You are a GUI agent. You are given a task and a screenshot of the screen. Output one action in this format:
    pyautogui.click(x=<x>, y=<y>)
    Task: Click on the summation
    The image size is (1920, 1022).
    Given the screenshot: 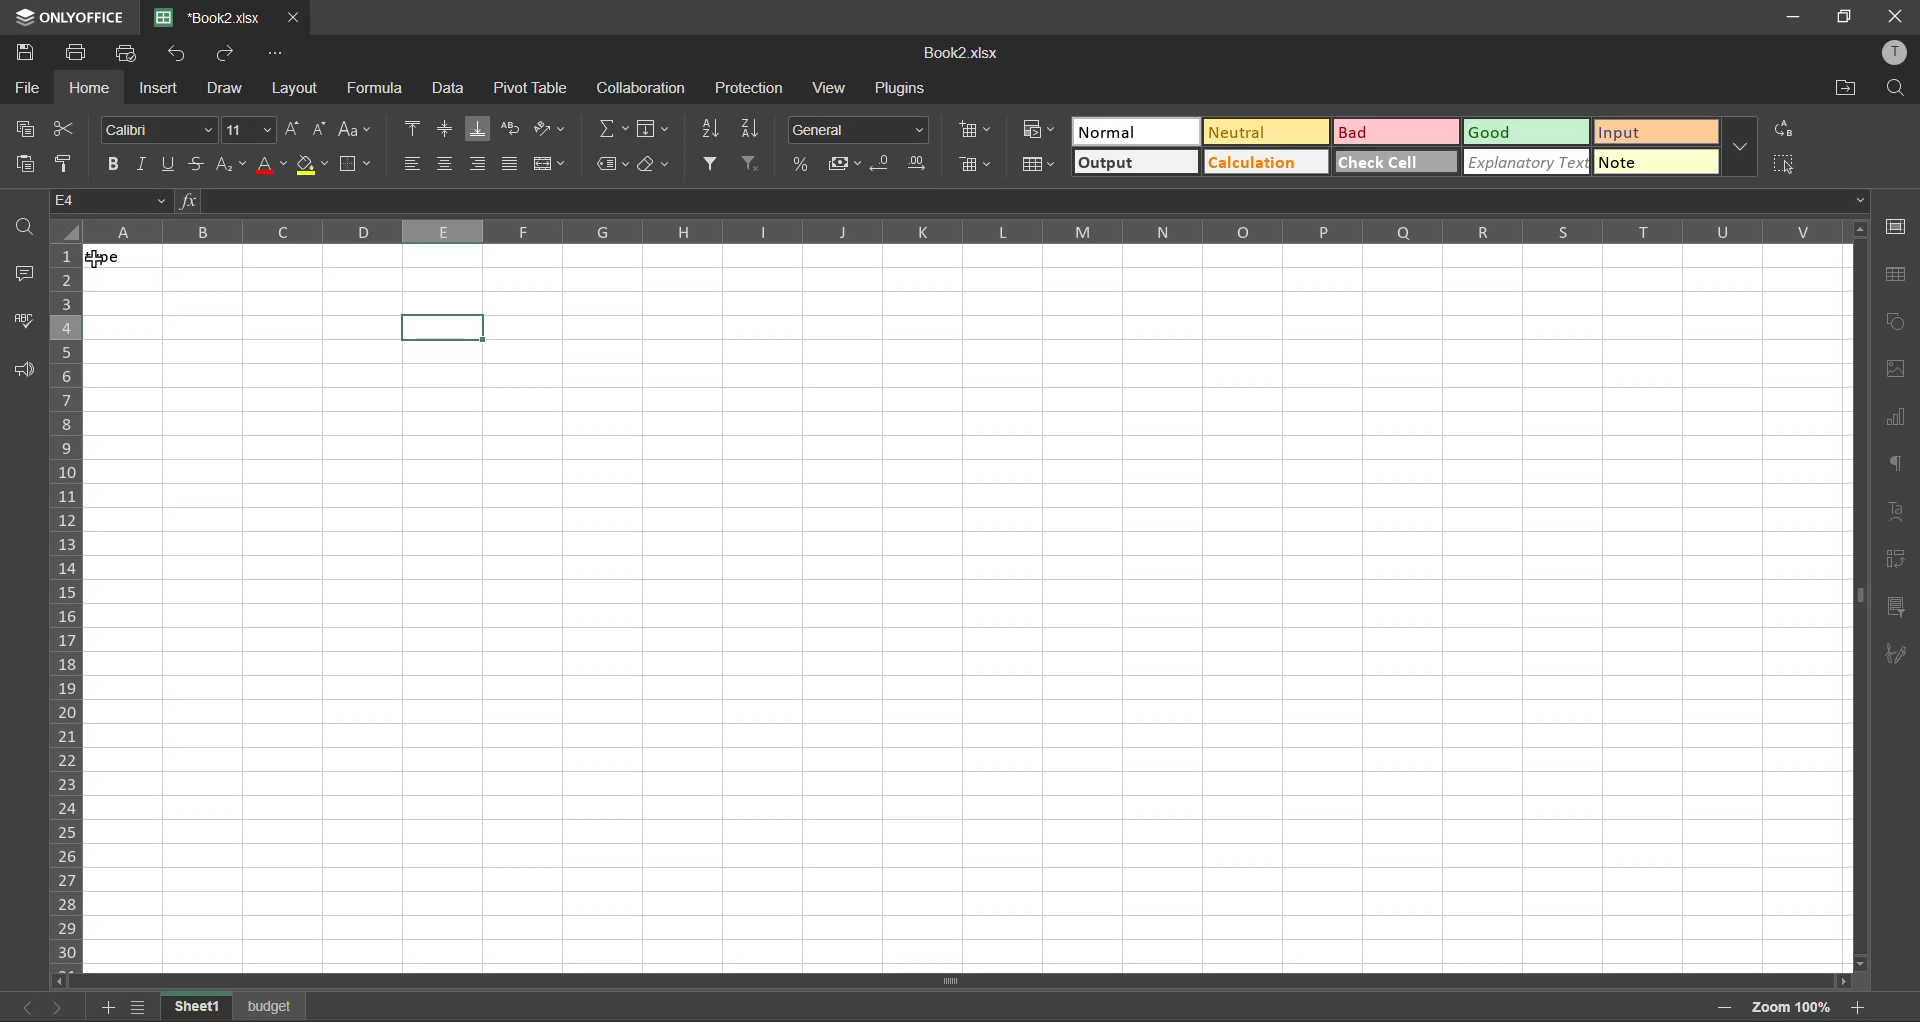 What is the action you would take?
    pyautogui.click(x=611, y=125)
    